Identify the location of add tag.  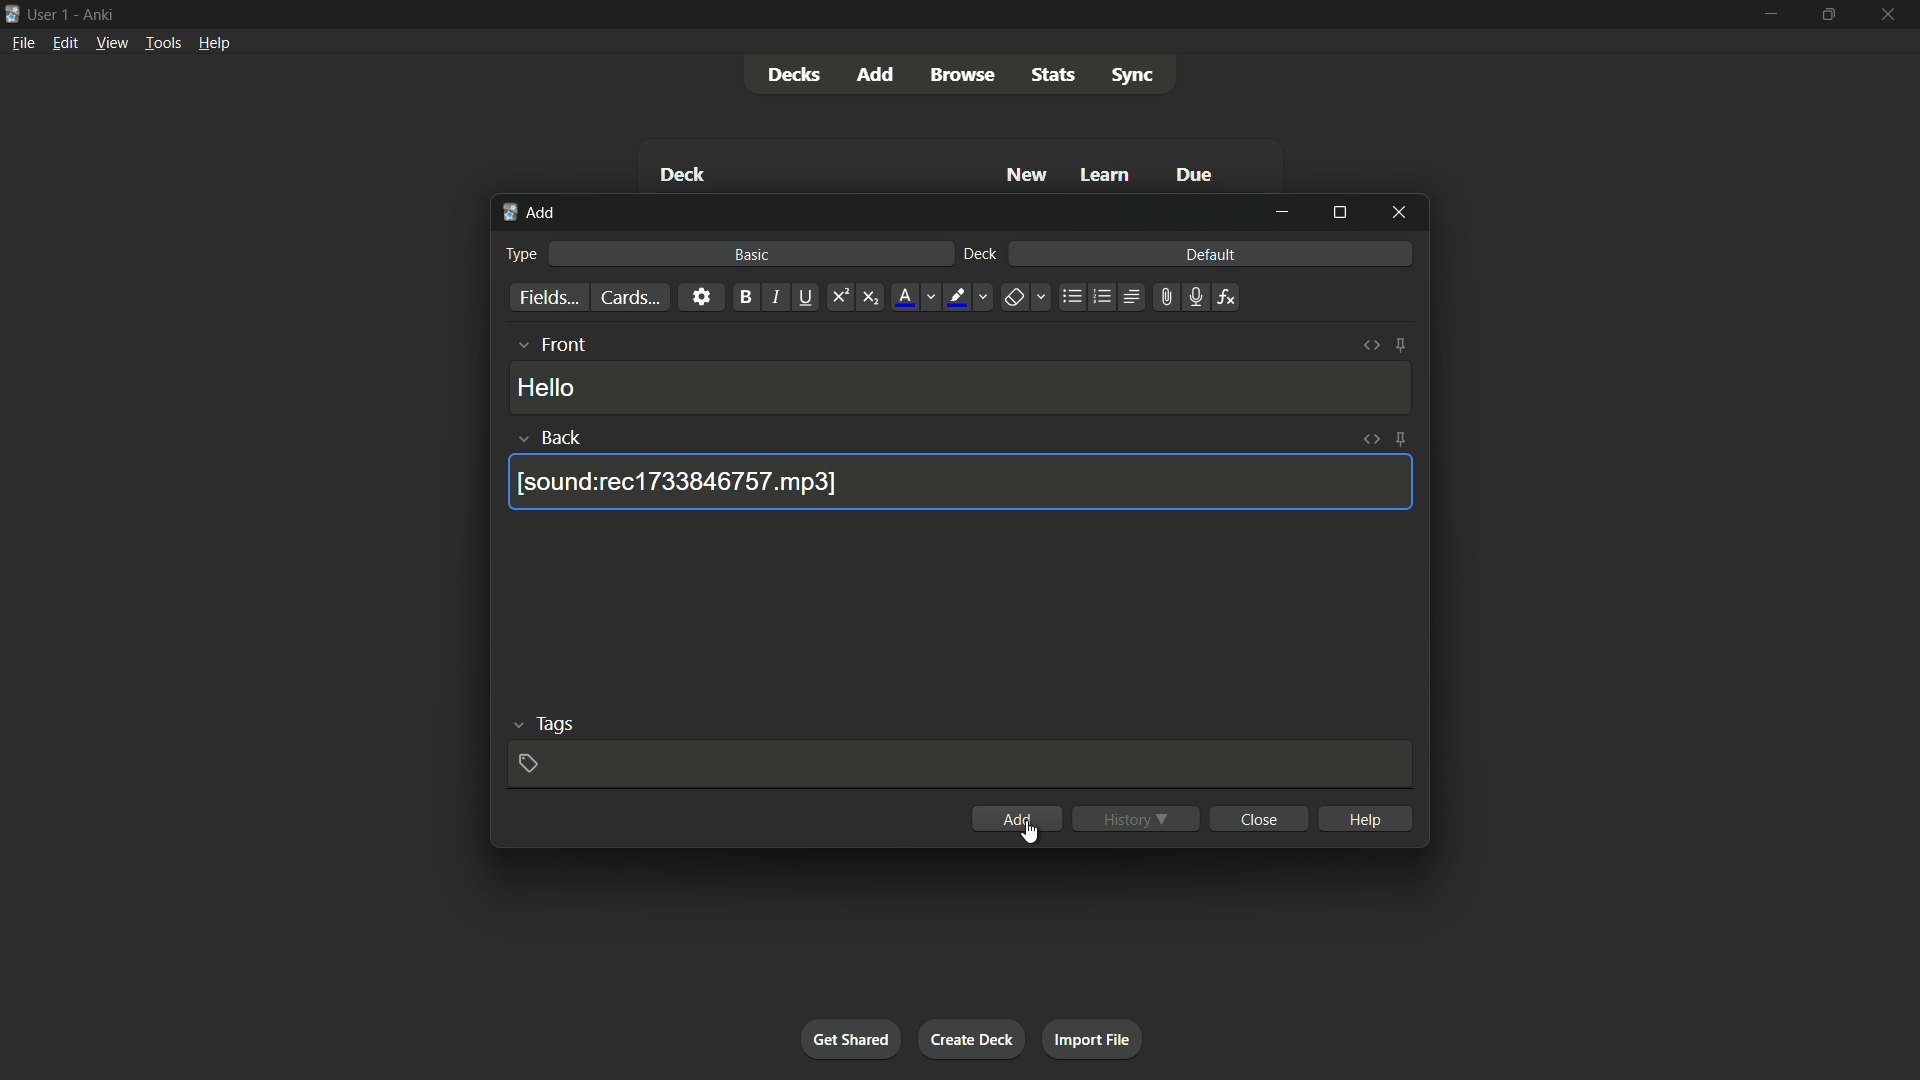
(528, 764).